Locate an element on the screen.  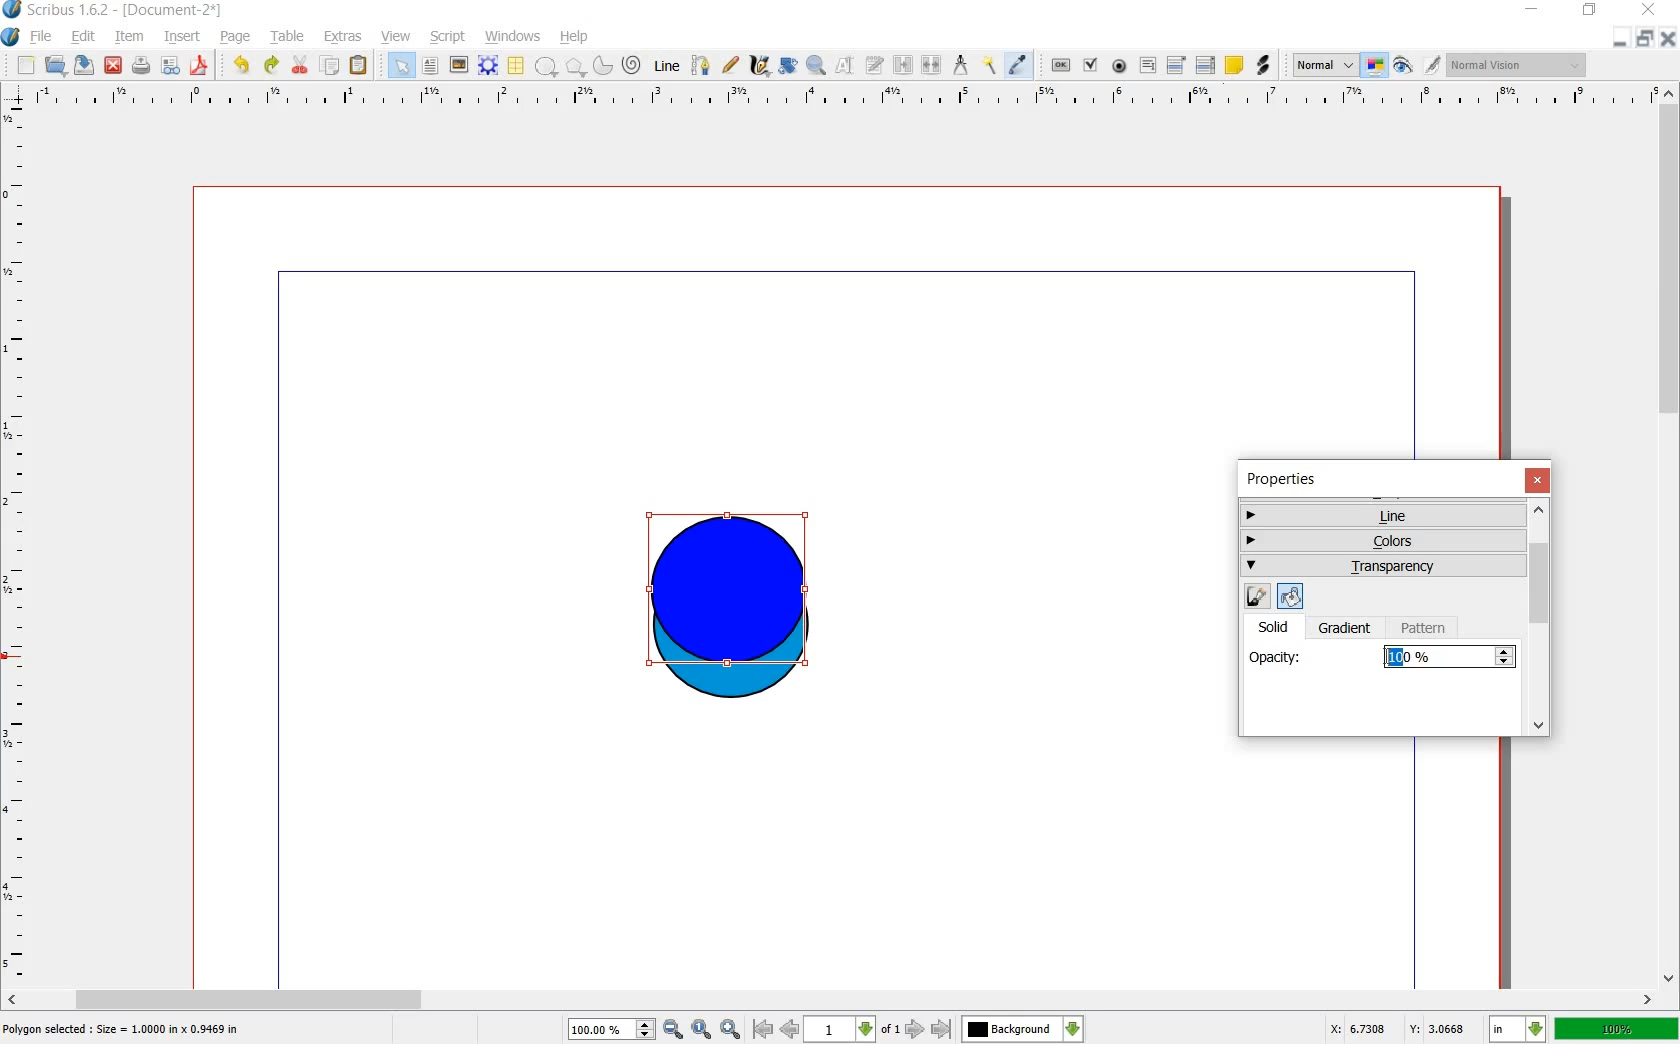
Background is located at coordinates (1023, 1029).